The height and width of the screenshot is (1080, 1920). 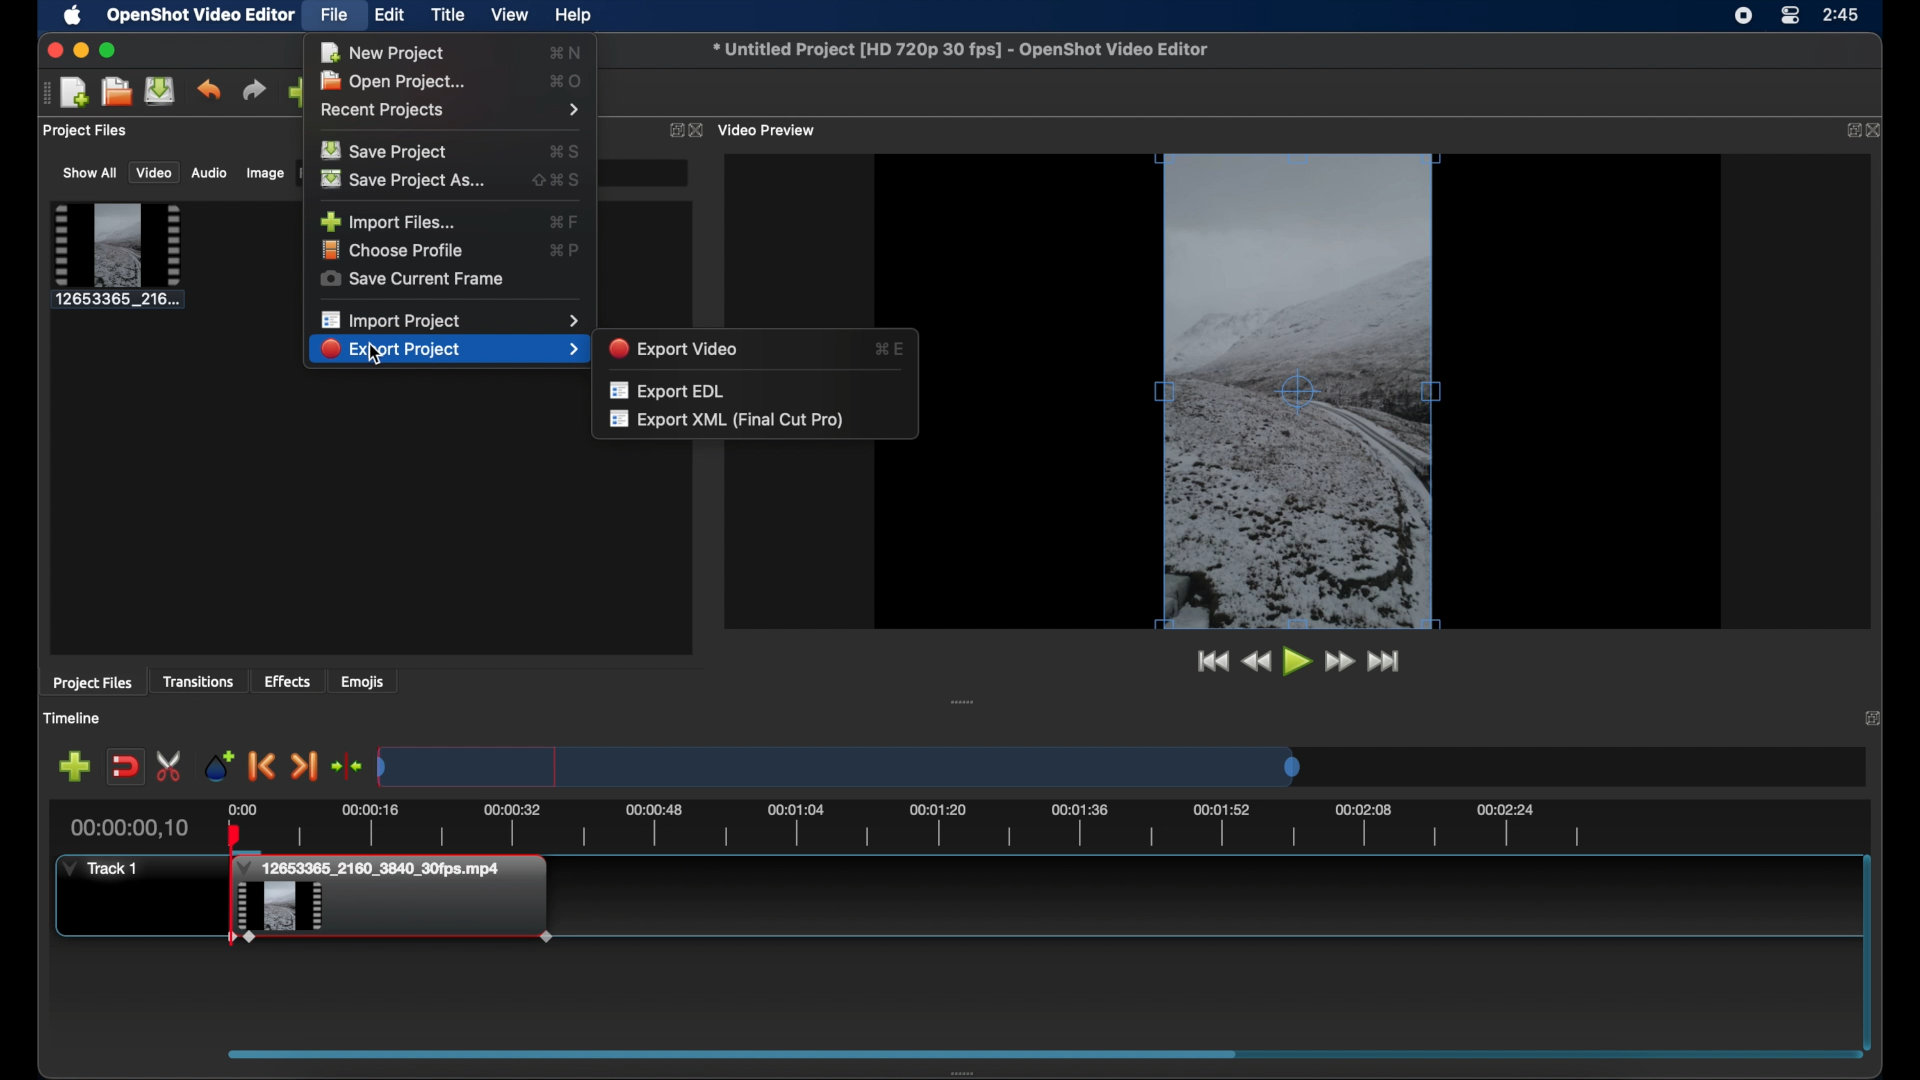 What do you see at coordinates (347, 766) in the screenshot?
I see `` at bounding box center [347, 766].